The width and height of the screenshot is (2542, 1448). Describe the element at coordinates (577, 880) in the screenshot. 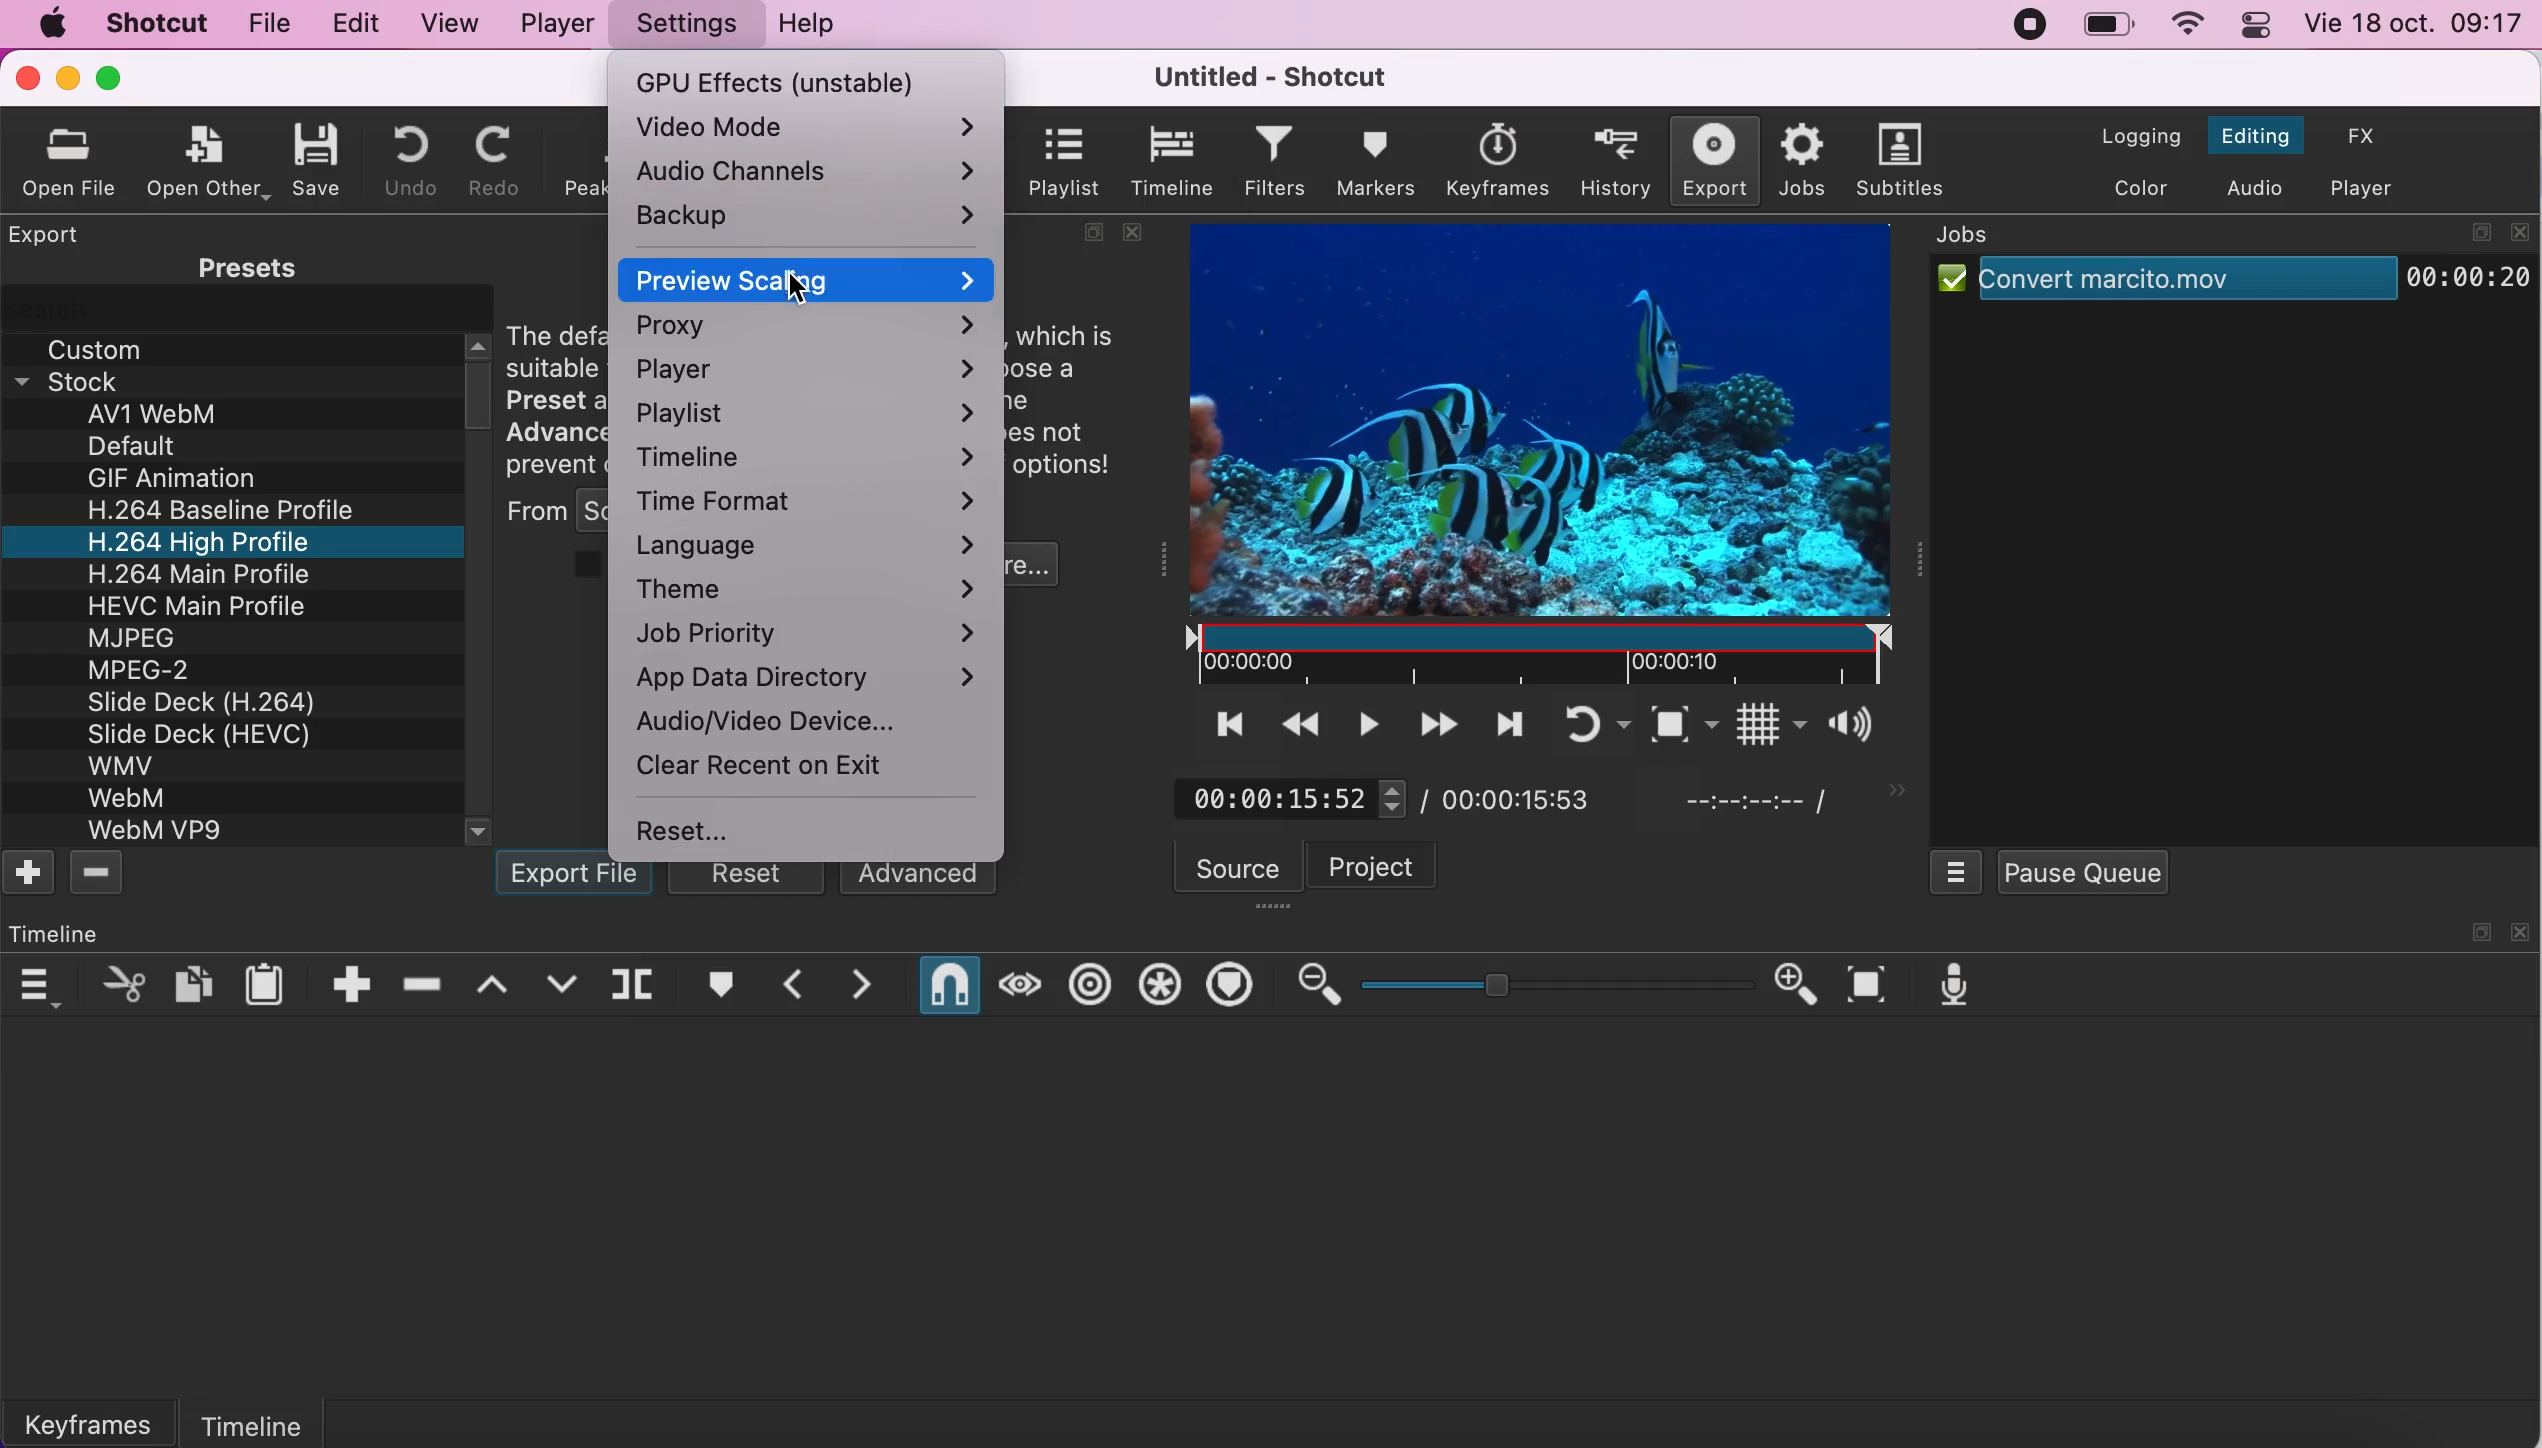

I see `export file` at that location.